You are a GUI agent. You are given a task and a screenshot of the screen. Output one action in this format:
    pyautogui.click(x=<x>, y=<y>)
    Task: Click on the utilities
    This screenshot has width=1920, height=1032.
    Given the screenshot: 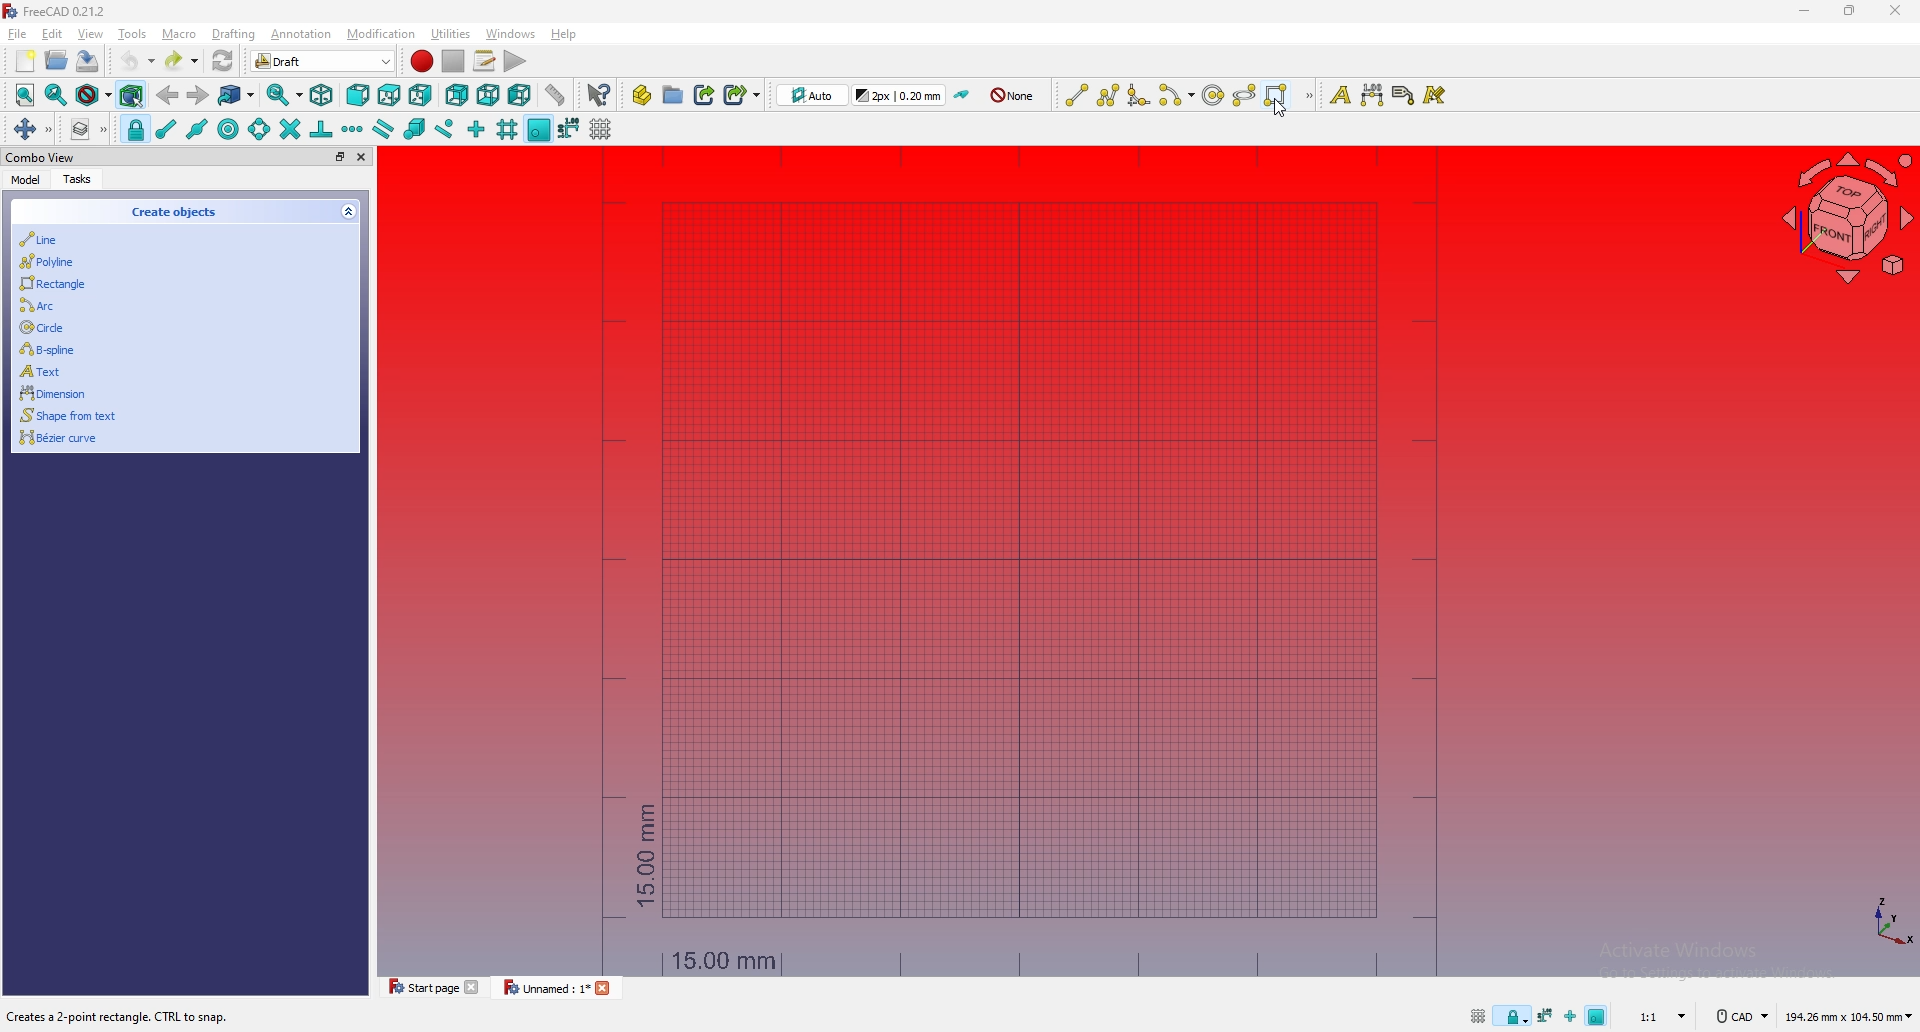 What is the action you would take?
    pyautogui.click(x=451, y=33)
    